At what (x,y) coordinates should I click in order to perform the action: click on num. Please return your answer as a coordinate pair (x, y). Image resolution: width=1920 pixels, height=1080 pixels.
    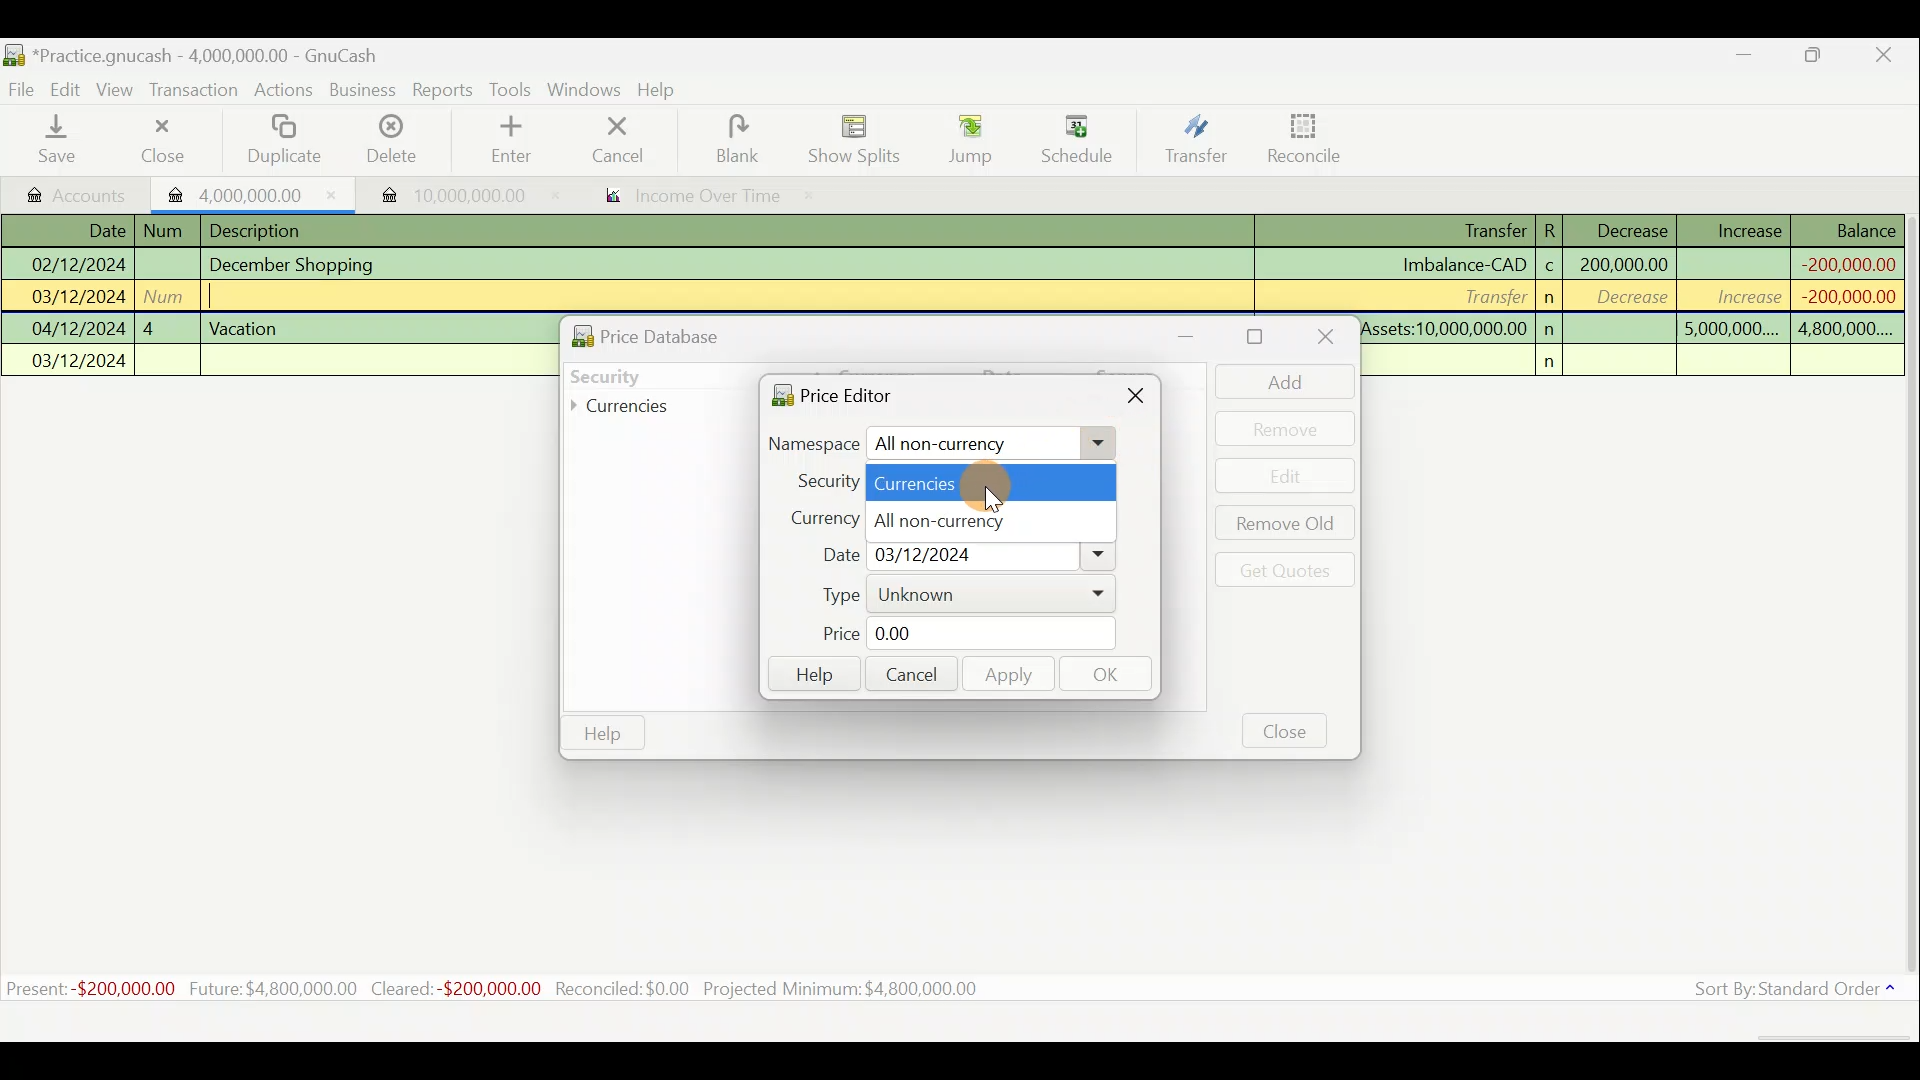
    Looking at the image, I should click on (169, 295).